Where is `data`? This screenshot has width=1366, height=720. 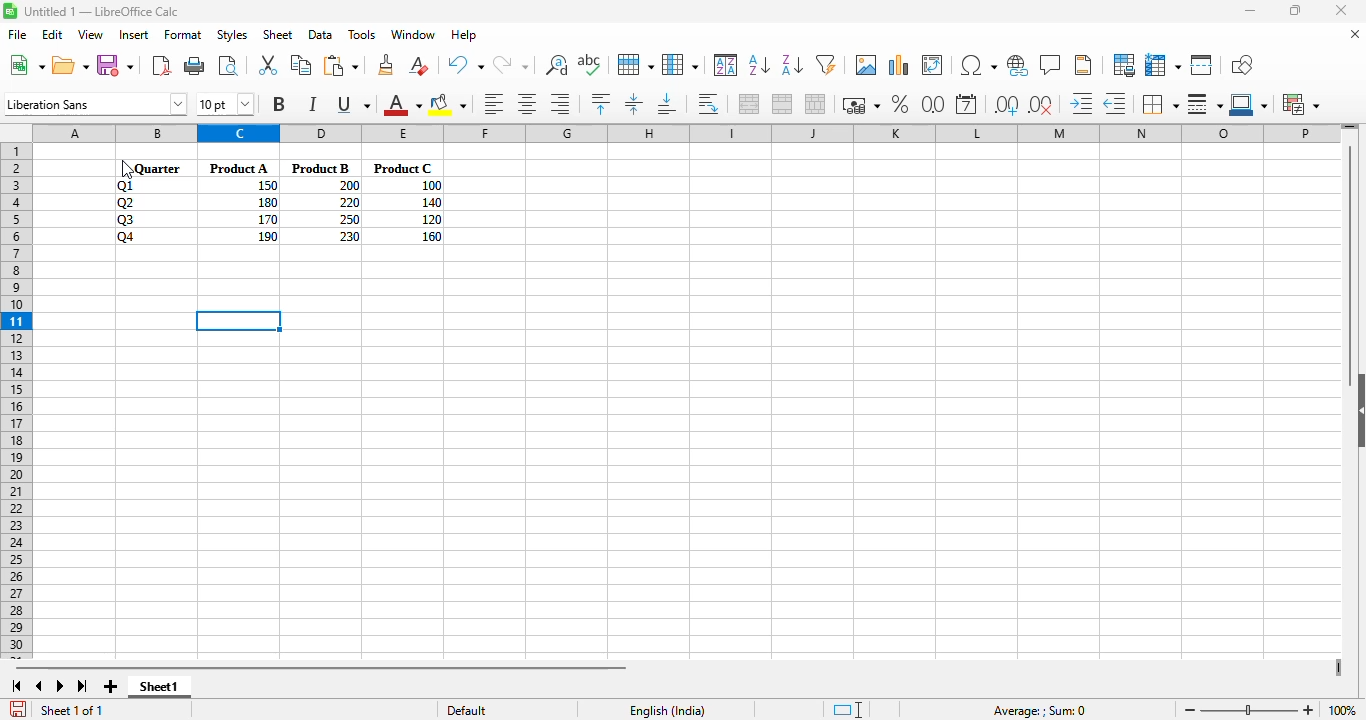 data is located at coordinates (320, 34).